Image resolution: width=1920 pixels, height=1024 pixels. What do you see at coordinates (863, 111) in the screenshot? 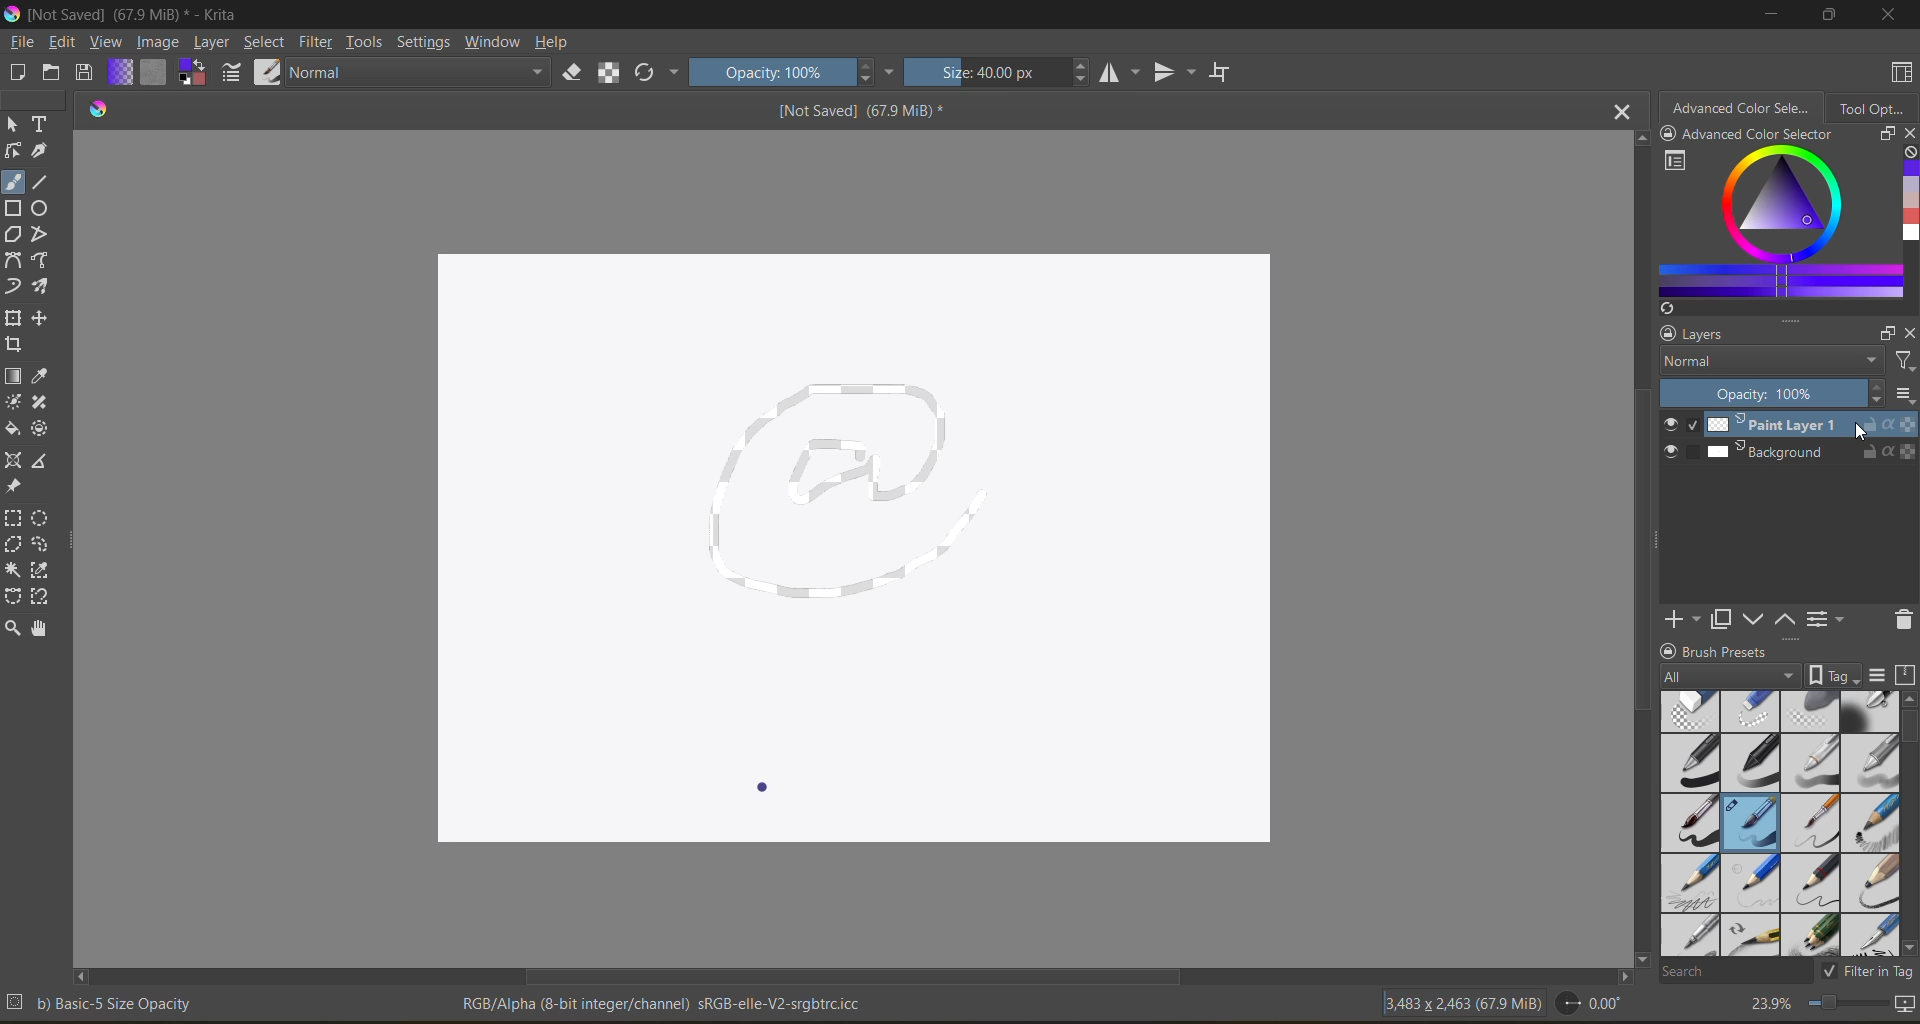
I see `Not saved (67.9 MiB)` at bounding box center [863, 111].